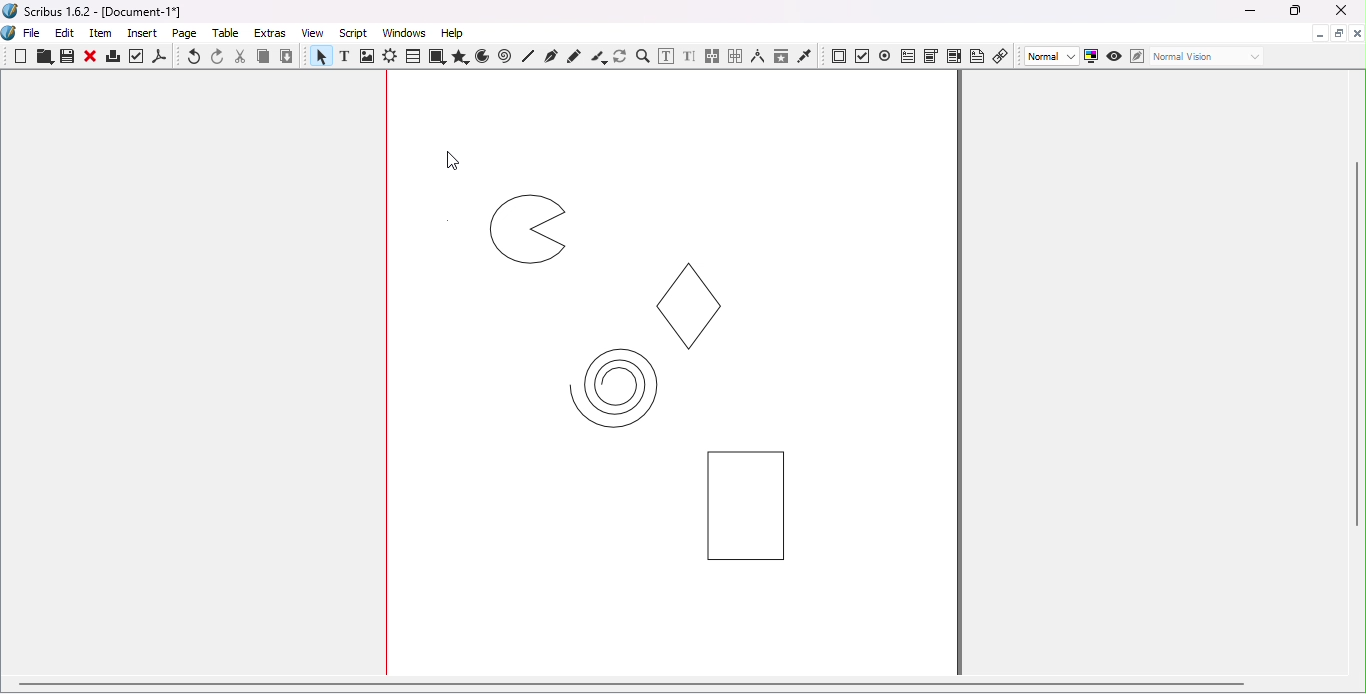  I want to click on Unlink text frames, so click(735, 56).